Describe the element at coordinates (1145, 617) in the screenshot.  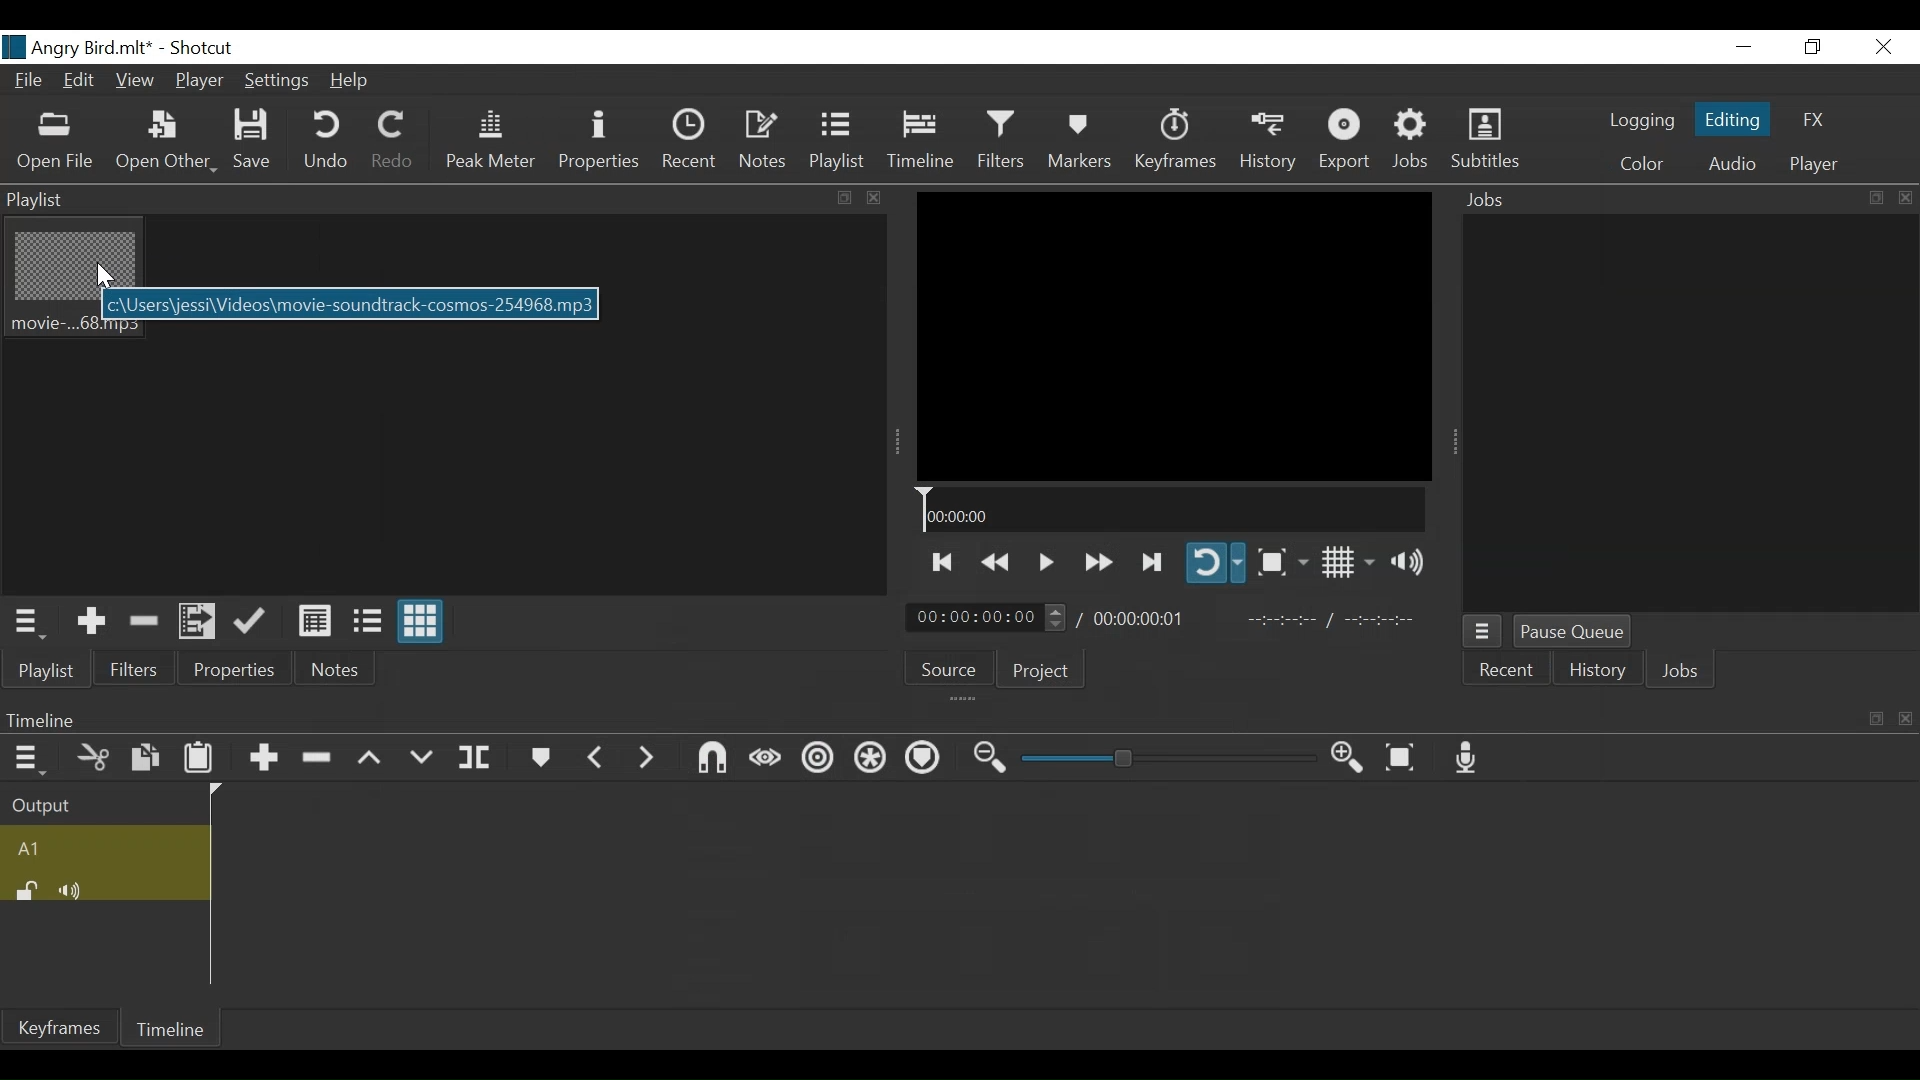
I see `Total Duration` at that location.